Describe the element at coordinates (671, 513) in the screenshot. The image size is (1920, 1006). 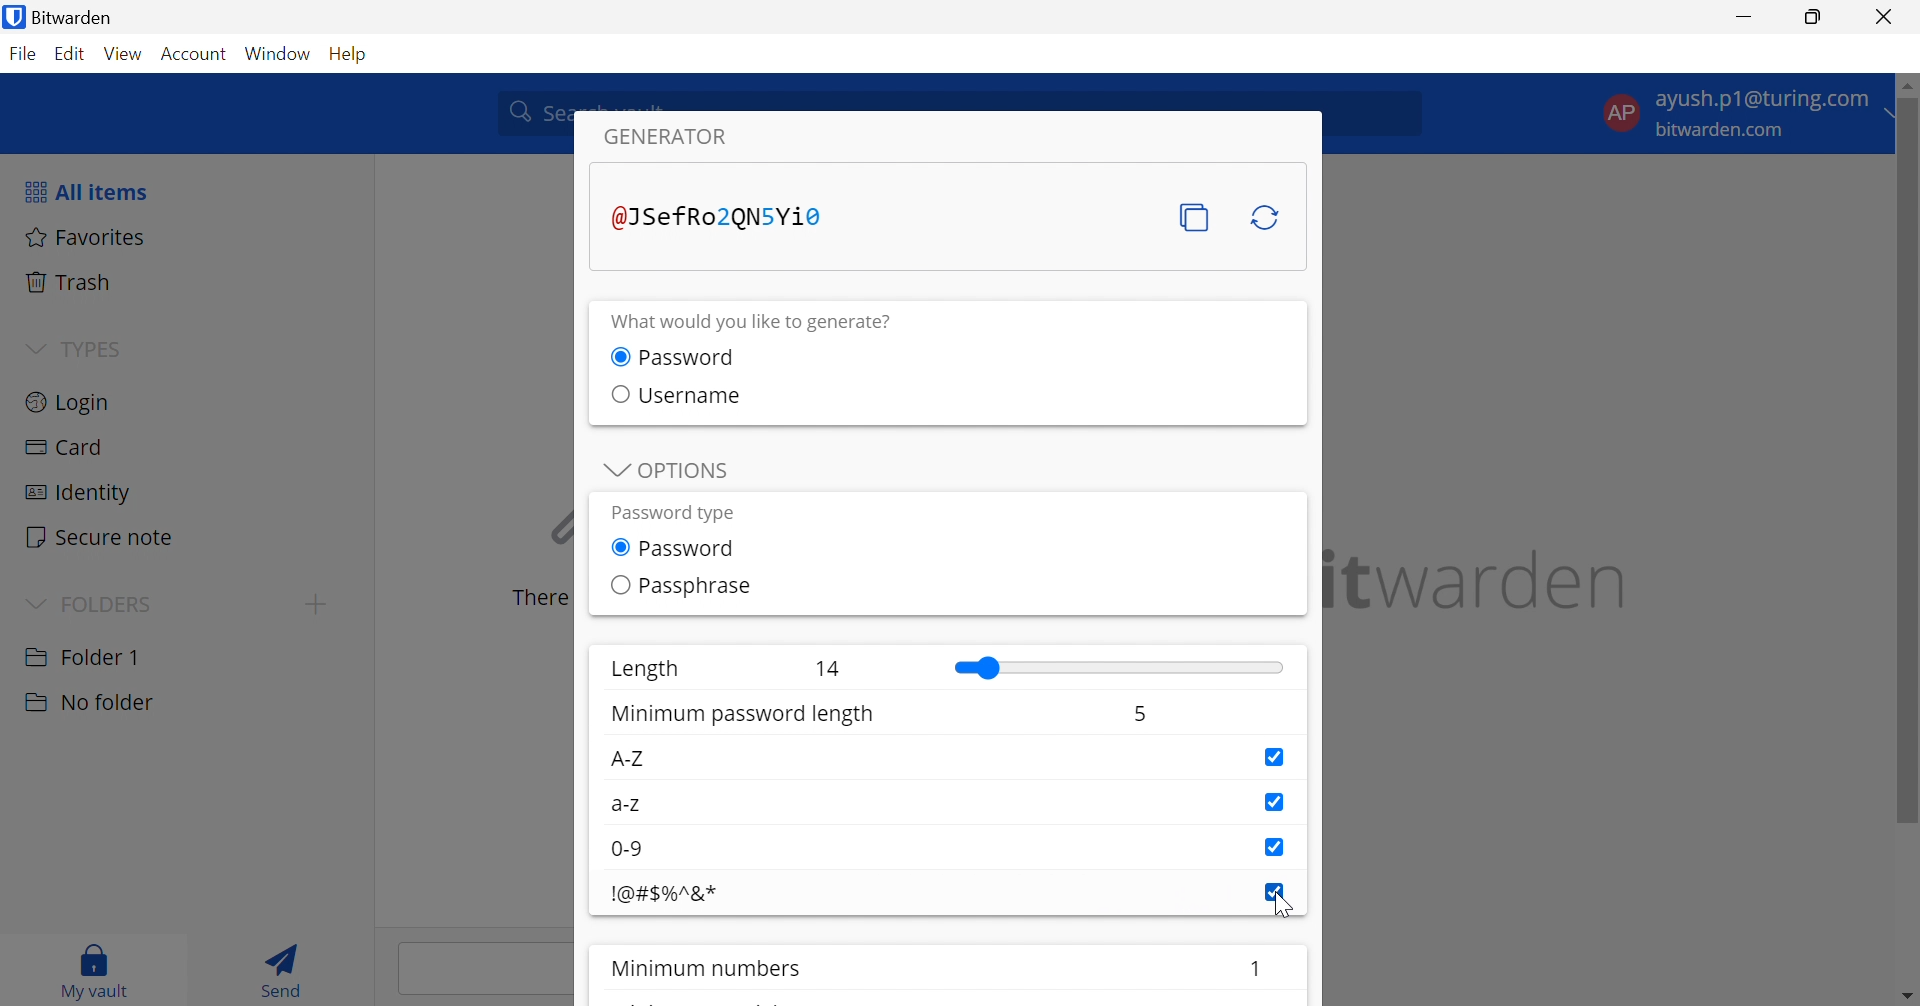
I see `Password type` at that location.